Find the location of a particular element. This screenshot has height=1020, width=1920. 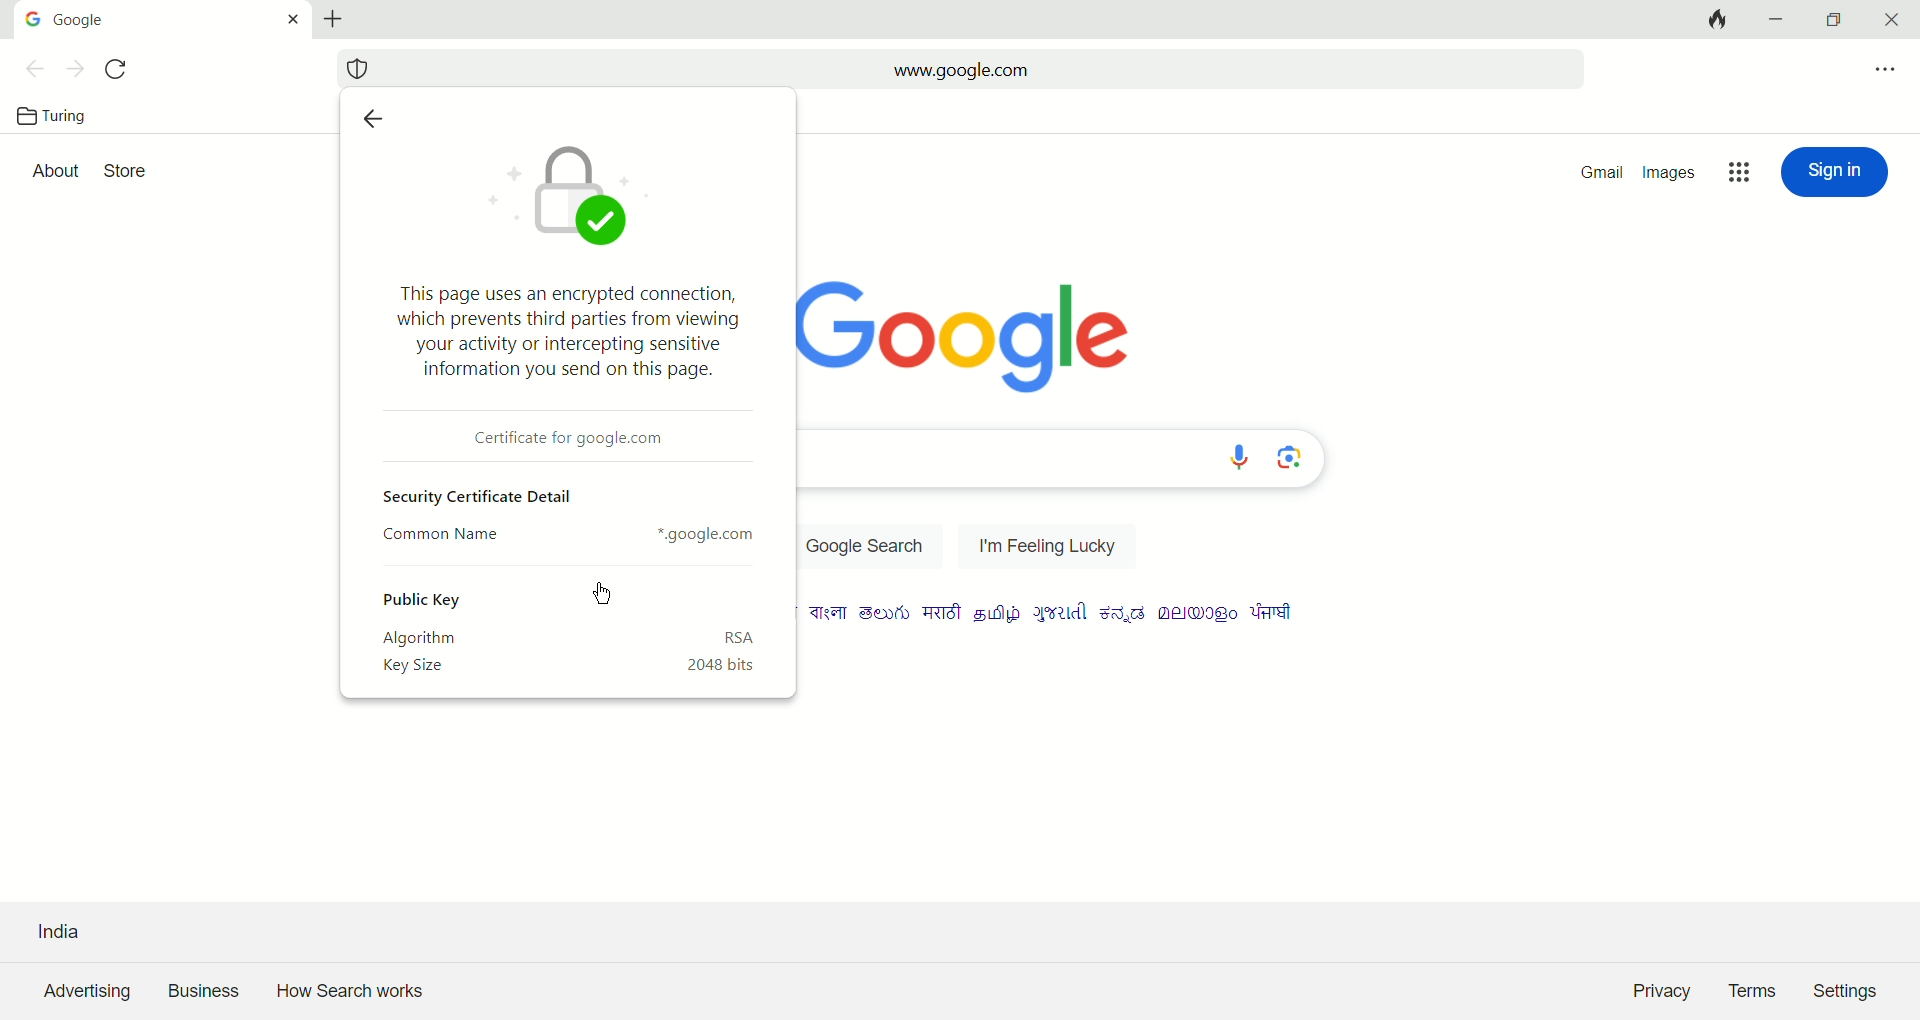

Google icon is located at coordinates (34, 18).